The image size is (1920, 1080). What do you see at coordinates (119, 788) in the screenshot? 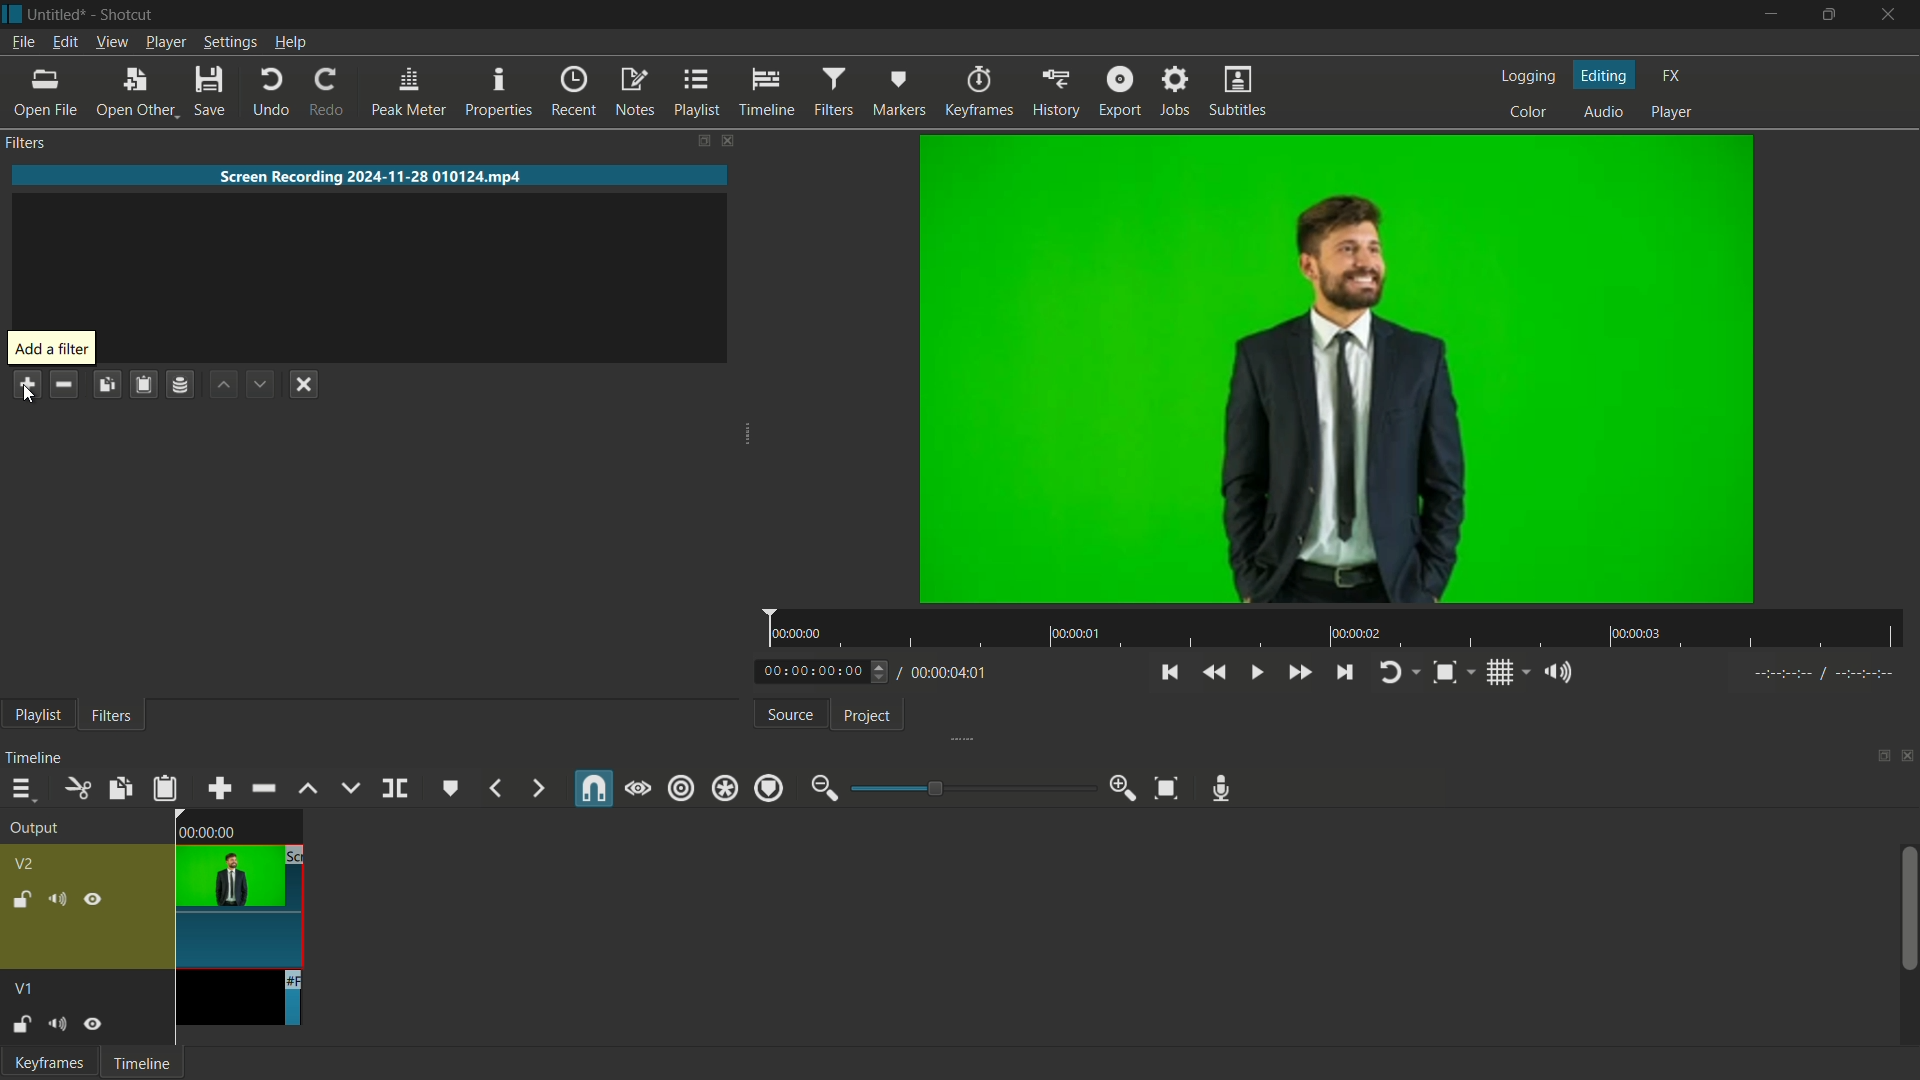
I see `copy` at bounding box center [119, 788].